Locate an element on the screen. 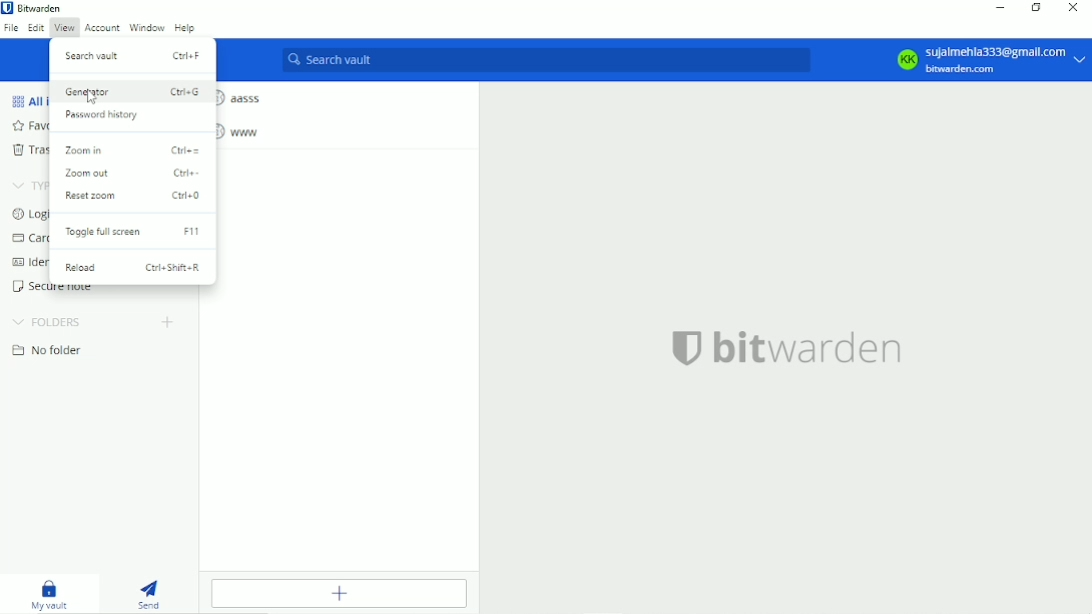  Password history is located at coordinates (99, 117).